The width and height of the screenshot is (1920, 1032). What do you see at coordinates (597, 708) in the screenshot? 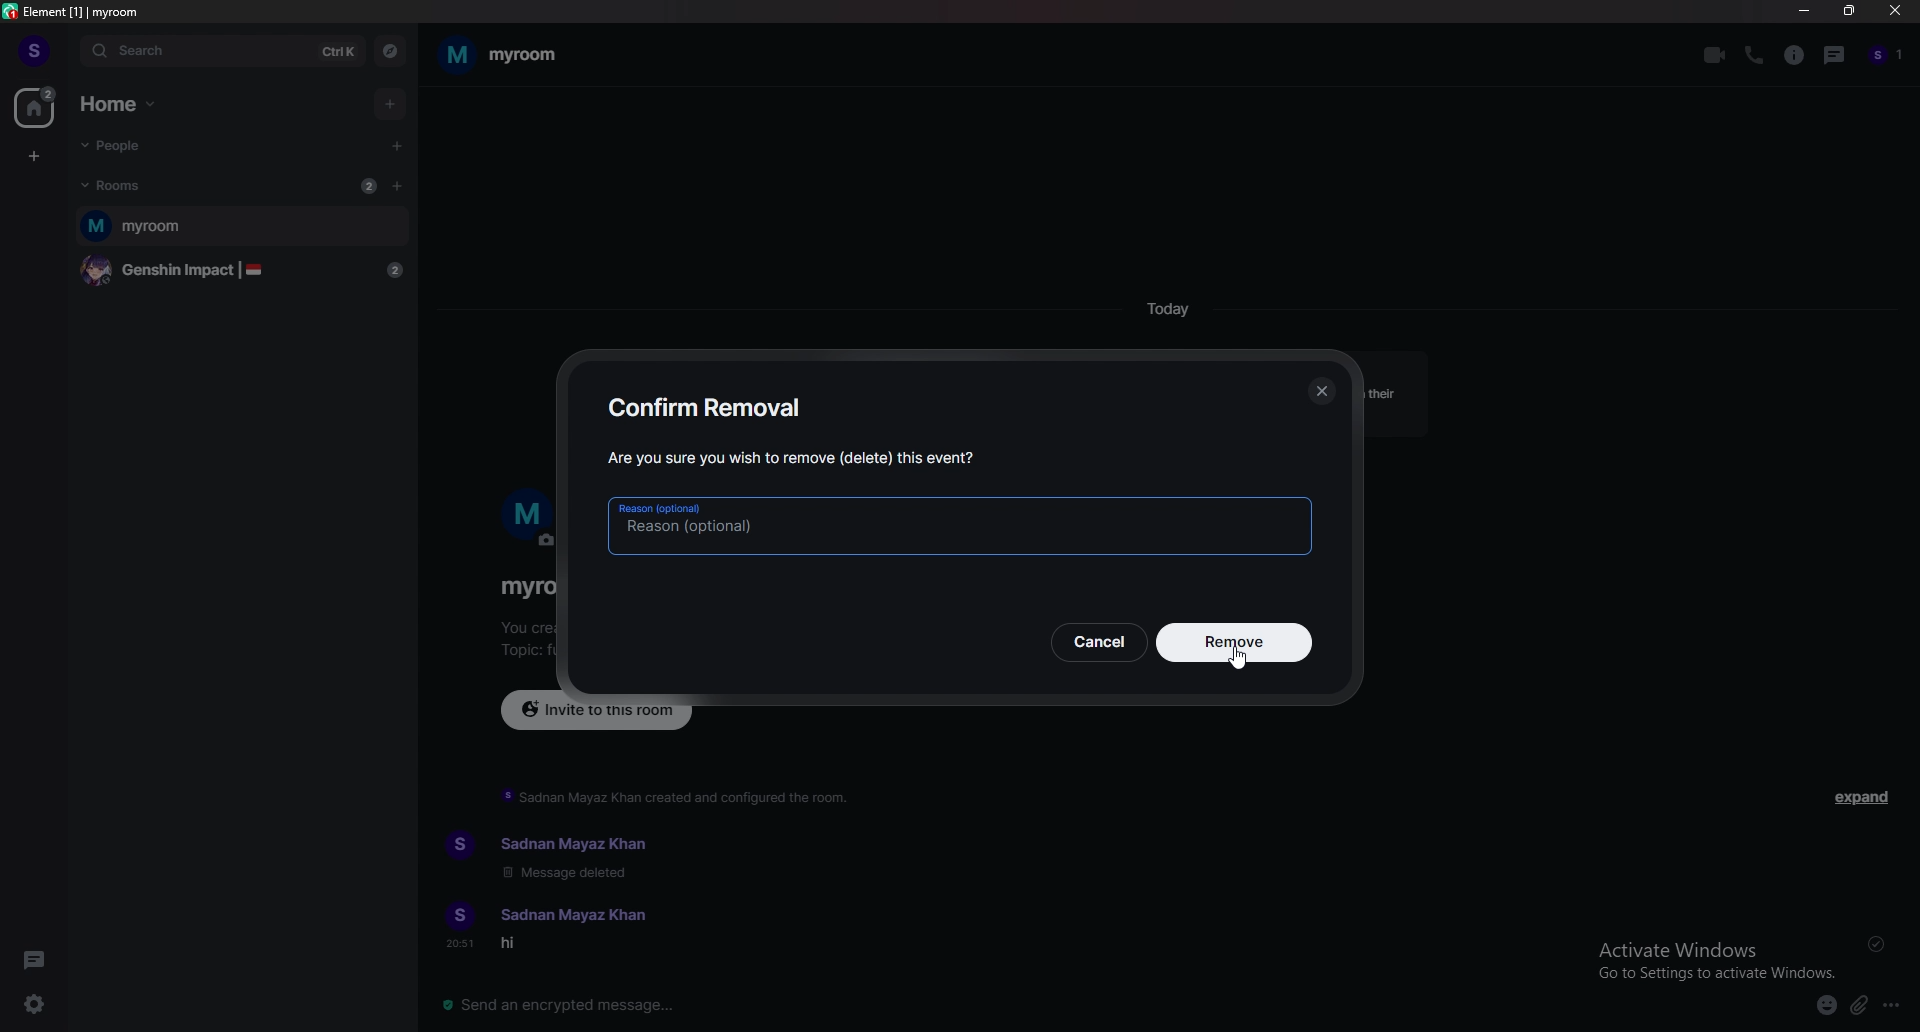
I see `invite to this room` at bounding box center [597, 708].